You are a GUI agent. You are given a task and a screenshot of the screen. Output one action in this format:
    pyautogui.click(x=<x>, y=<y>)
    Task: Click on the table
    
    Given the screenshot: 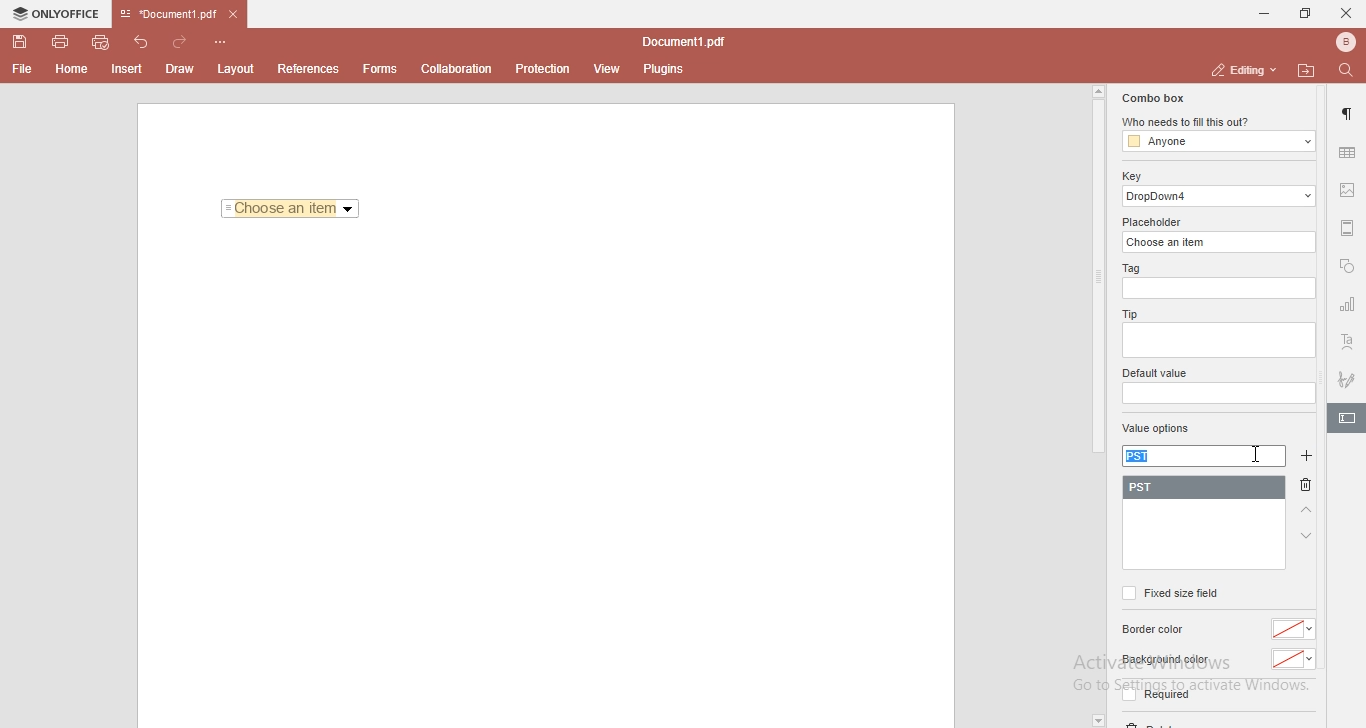 What is the action you would take?
    pyautogui.click(x=1347, y=152)
    